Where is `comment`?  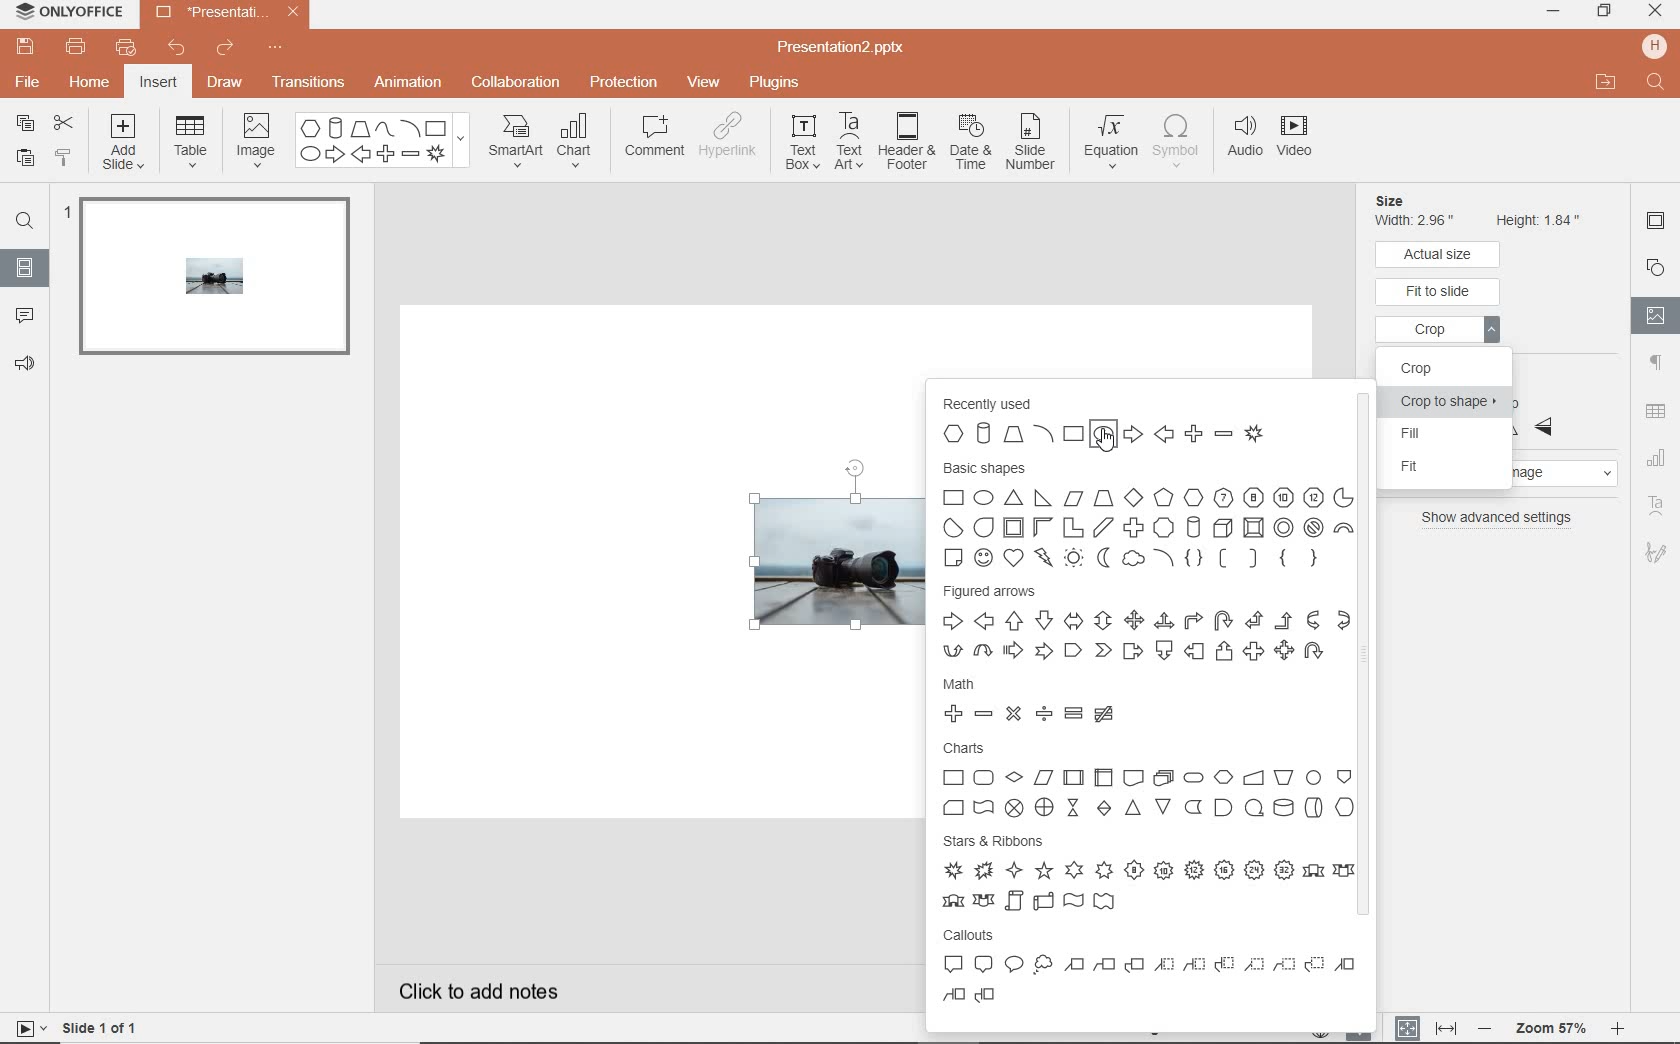
comment is located at coordinates (25, 317).